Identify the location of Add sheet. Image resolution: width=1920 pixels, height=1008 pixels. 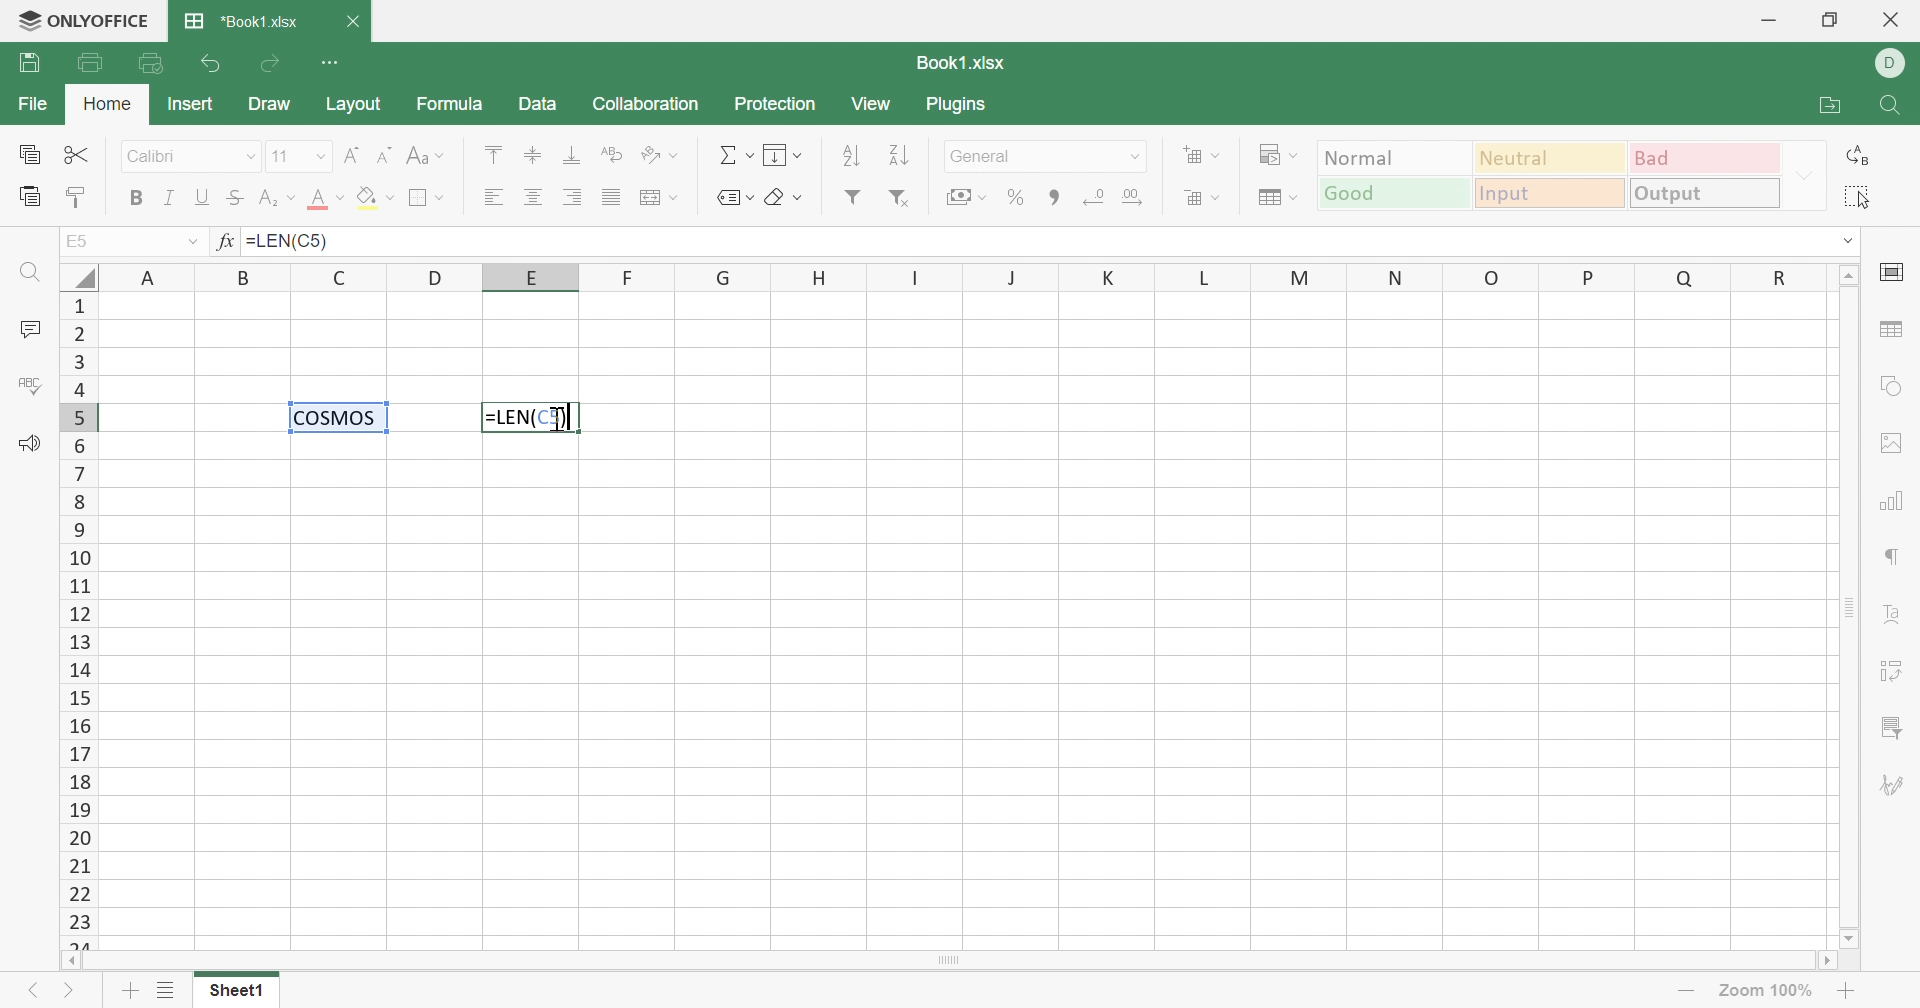
(130, 991).